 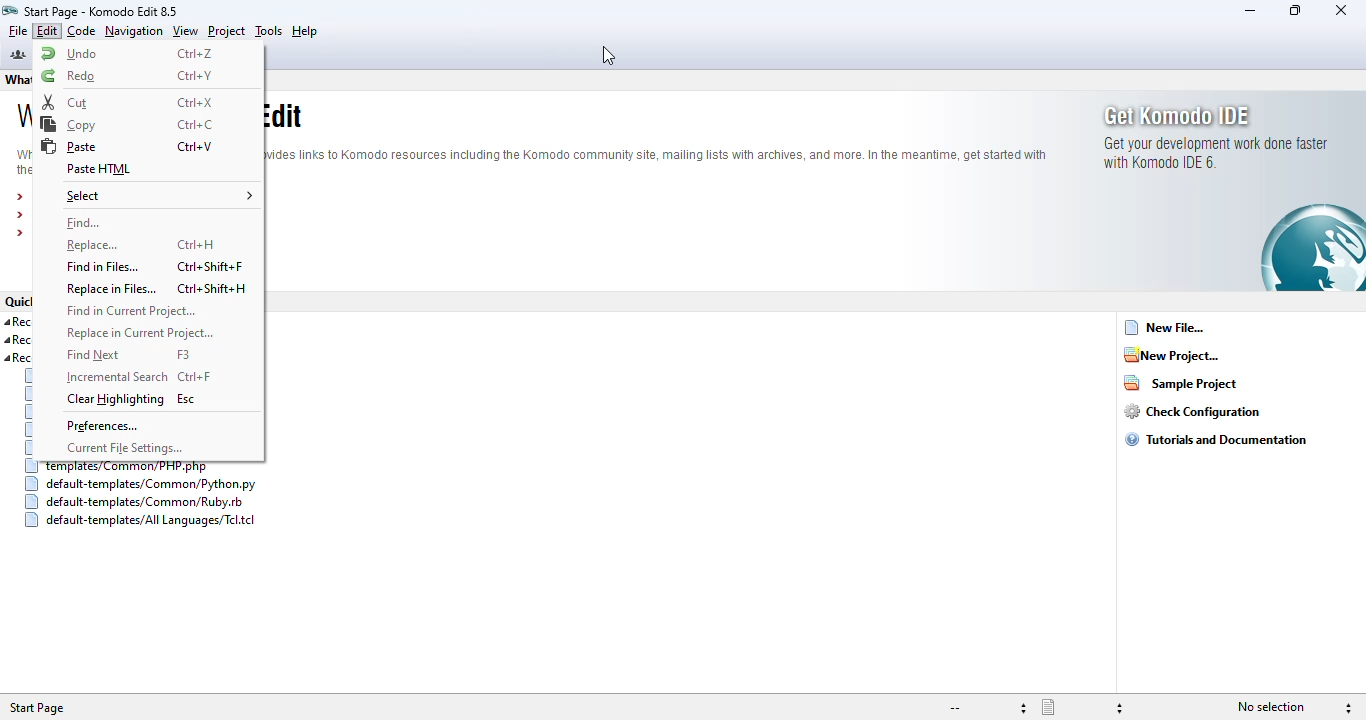 What do you see at coordinates (268, 30) in the screenshot?
I see `tools` at bounding box center [268, 30].